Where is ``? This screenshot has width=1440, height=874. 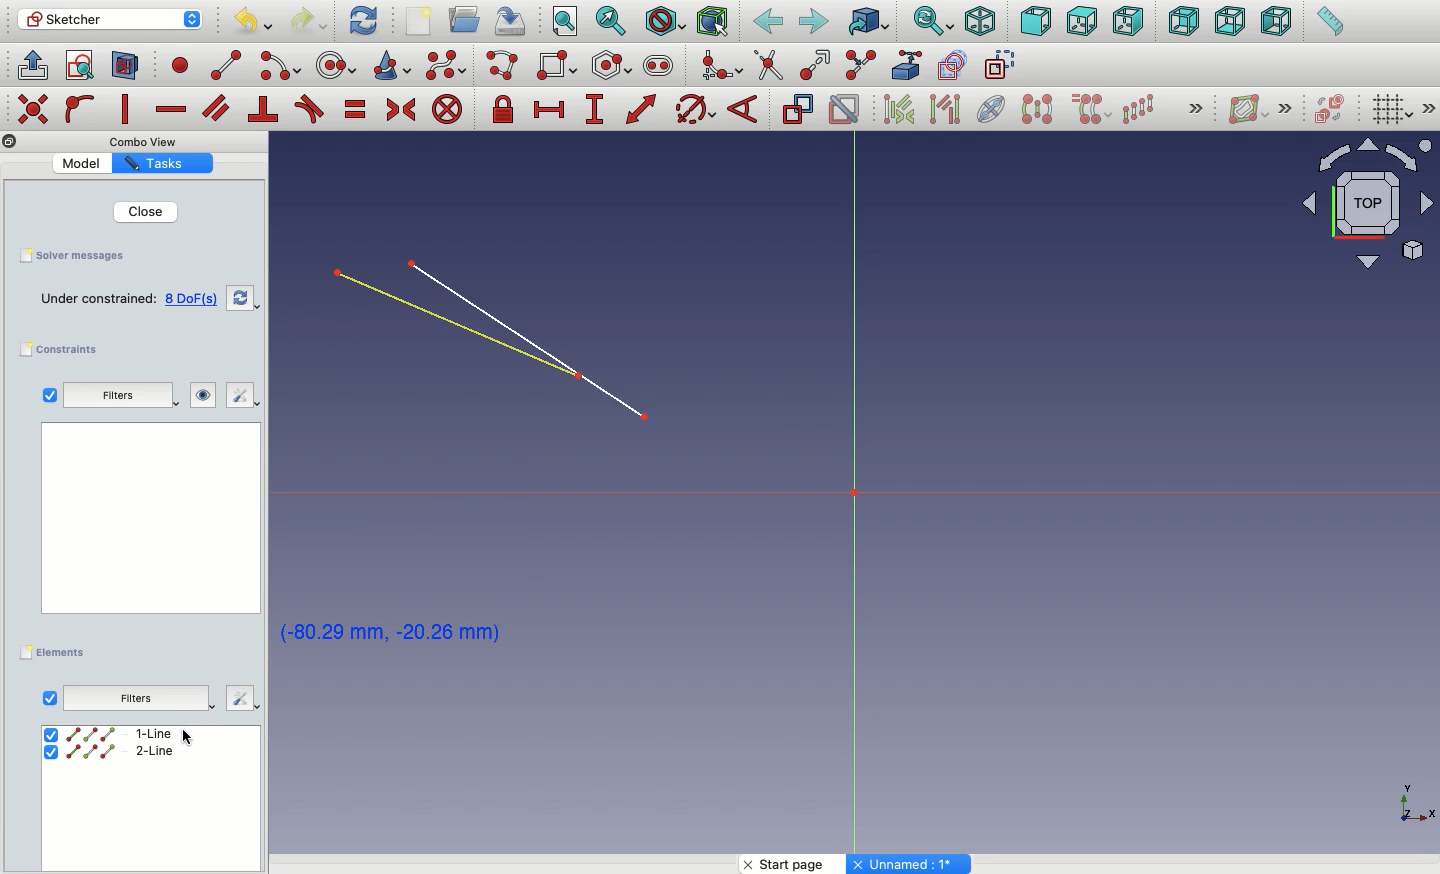
 is located at coordinates (31, 107).